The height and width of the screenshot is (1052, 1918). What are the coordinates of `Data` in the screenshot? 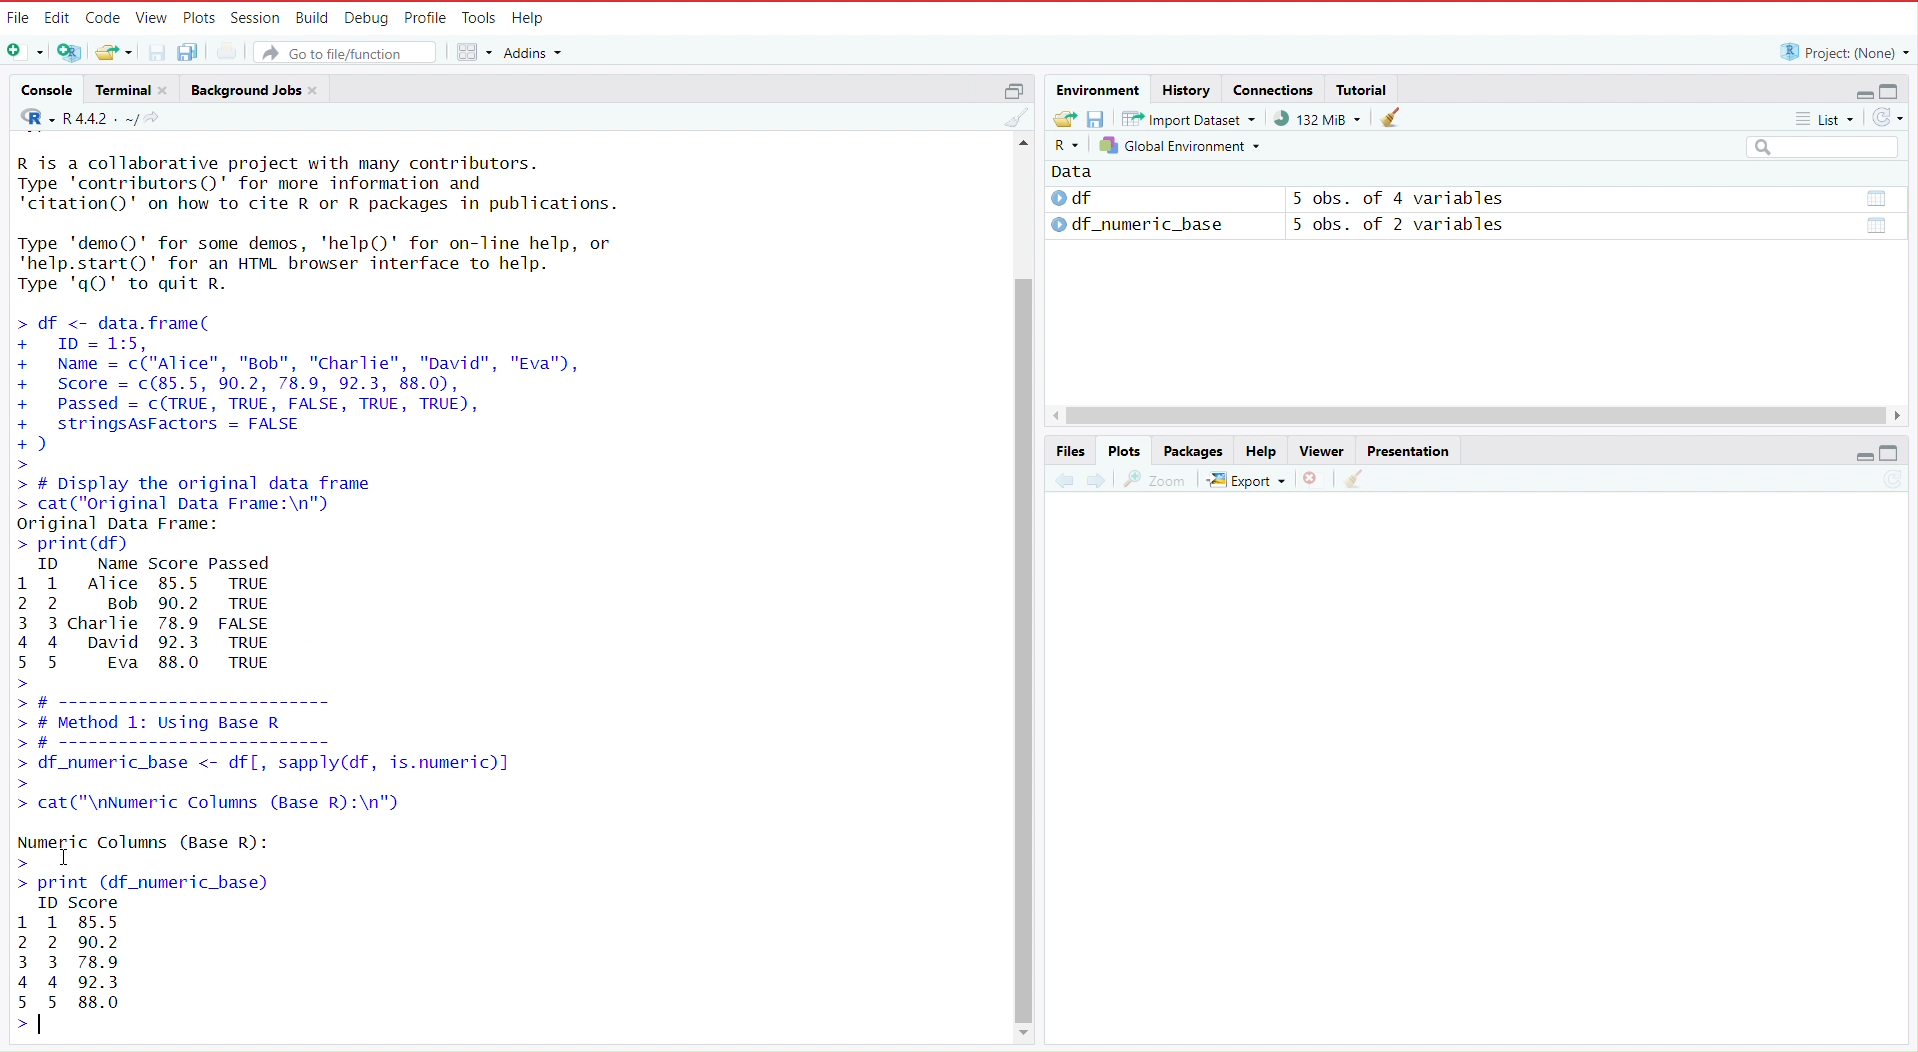 It's located at (1071, 171).